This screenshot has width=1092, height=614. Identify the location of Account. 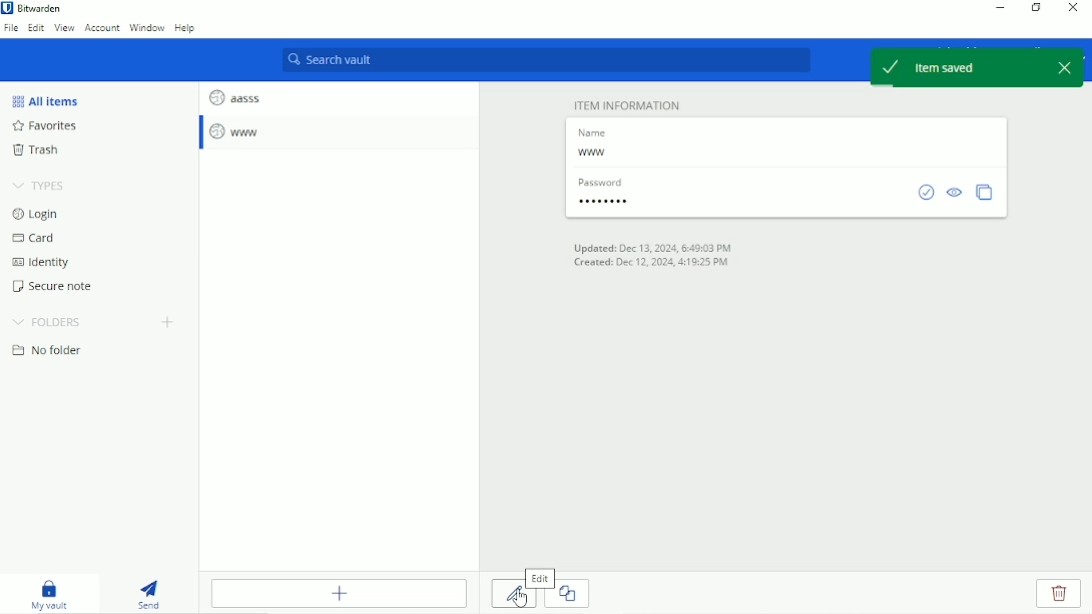
(101, 29).